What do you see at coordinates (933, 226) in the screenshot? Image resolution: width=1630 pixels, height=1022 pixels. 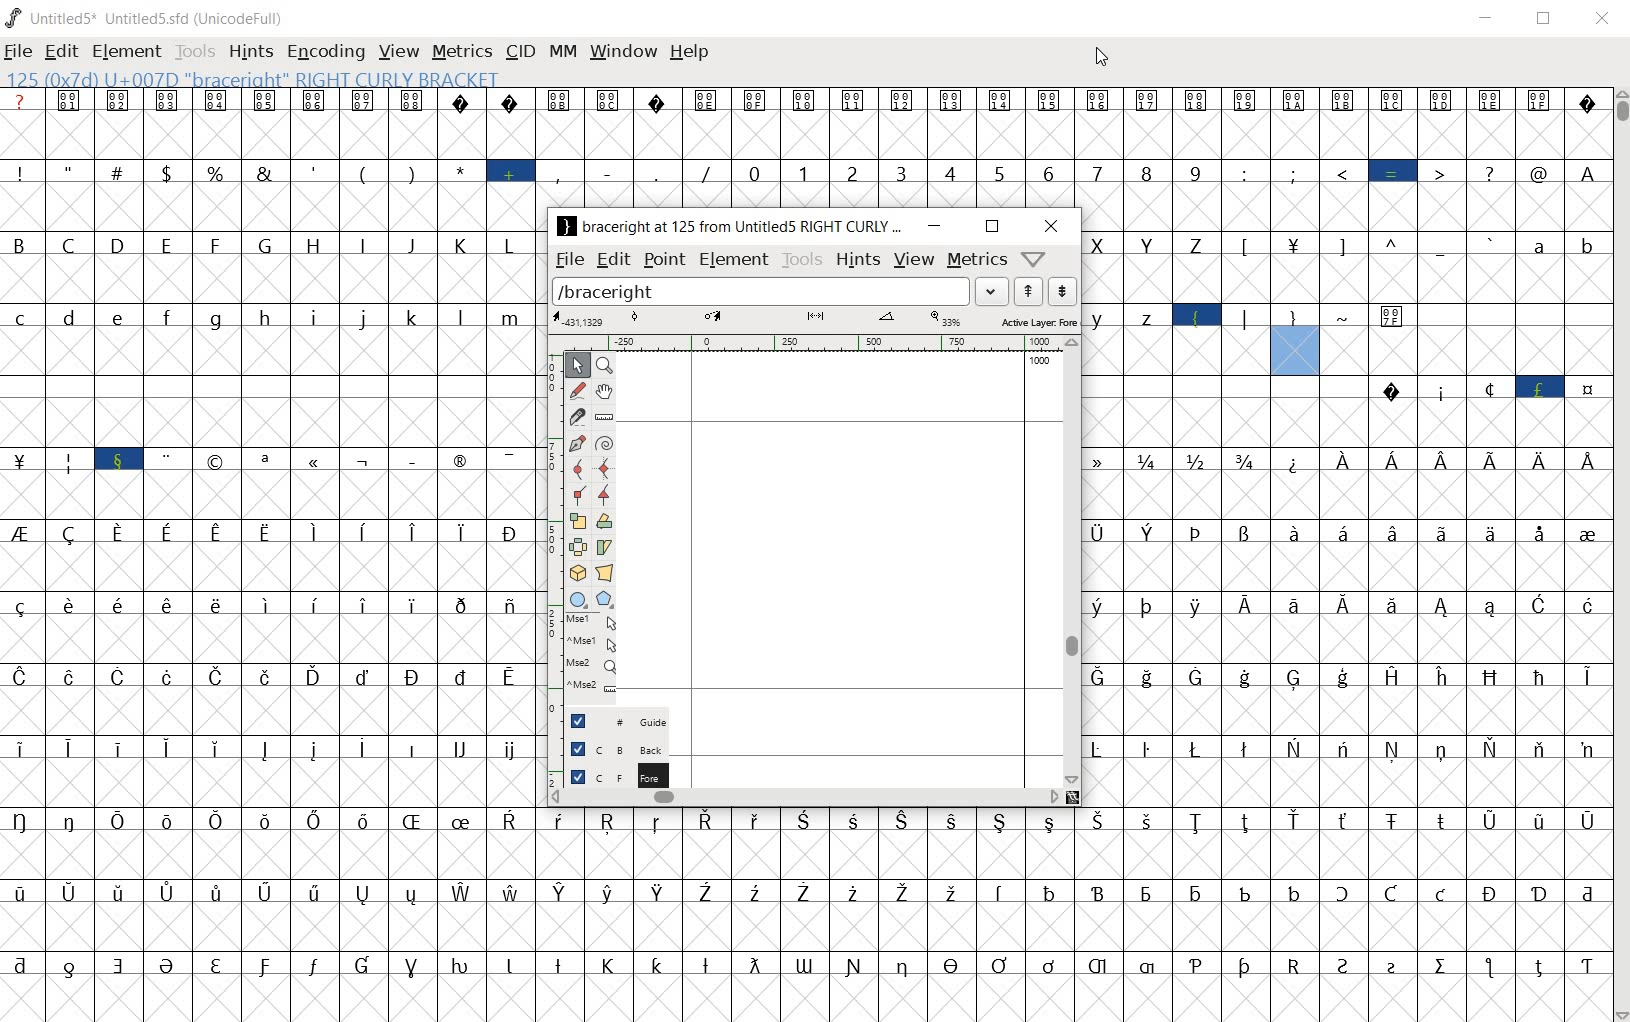 I see `minimize` at bounding box center [933, 226].